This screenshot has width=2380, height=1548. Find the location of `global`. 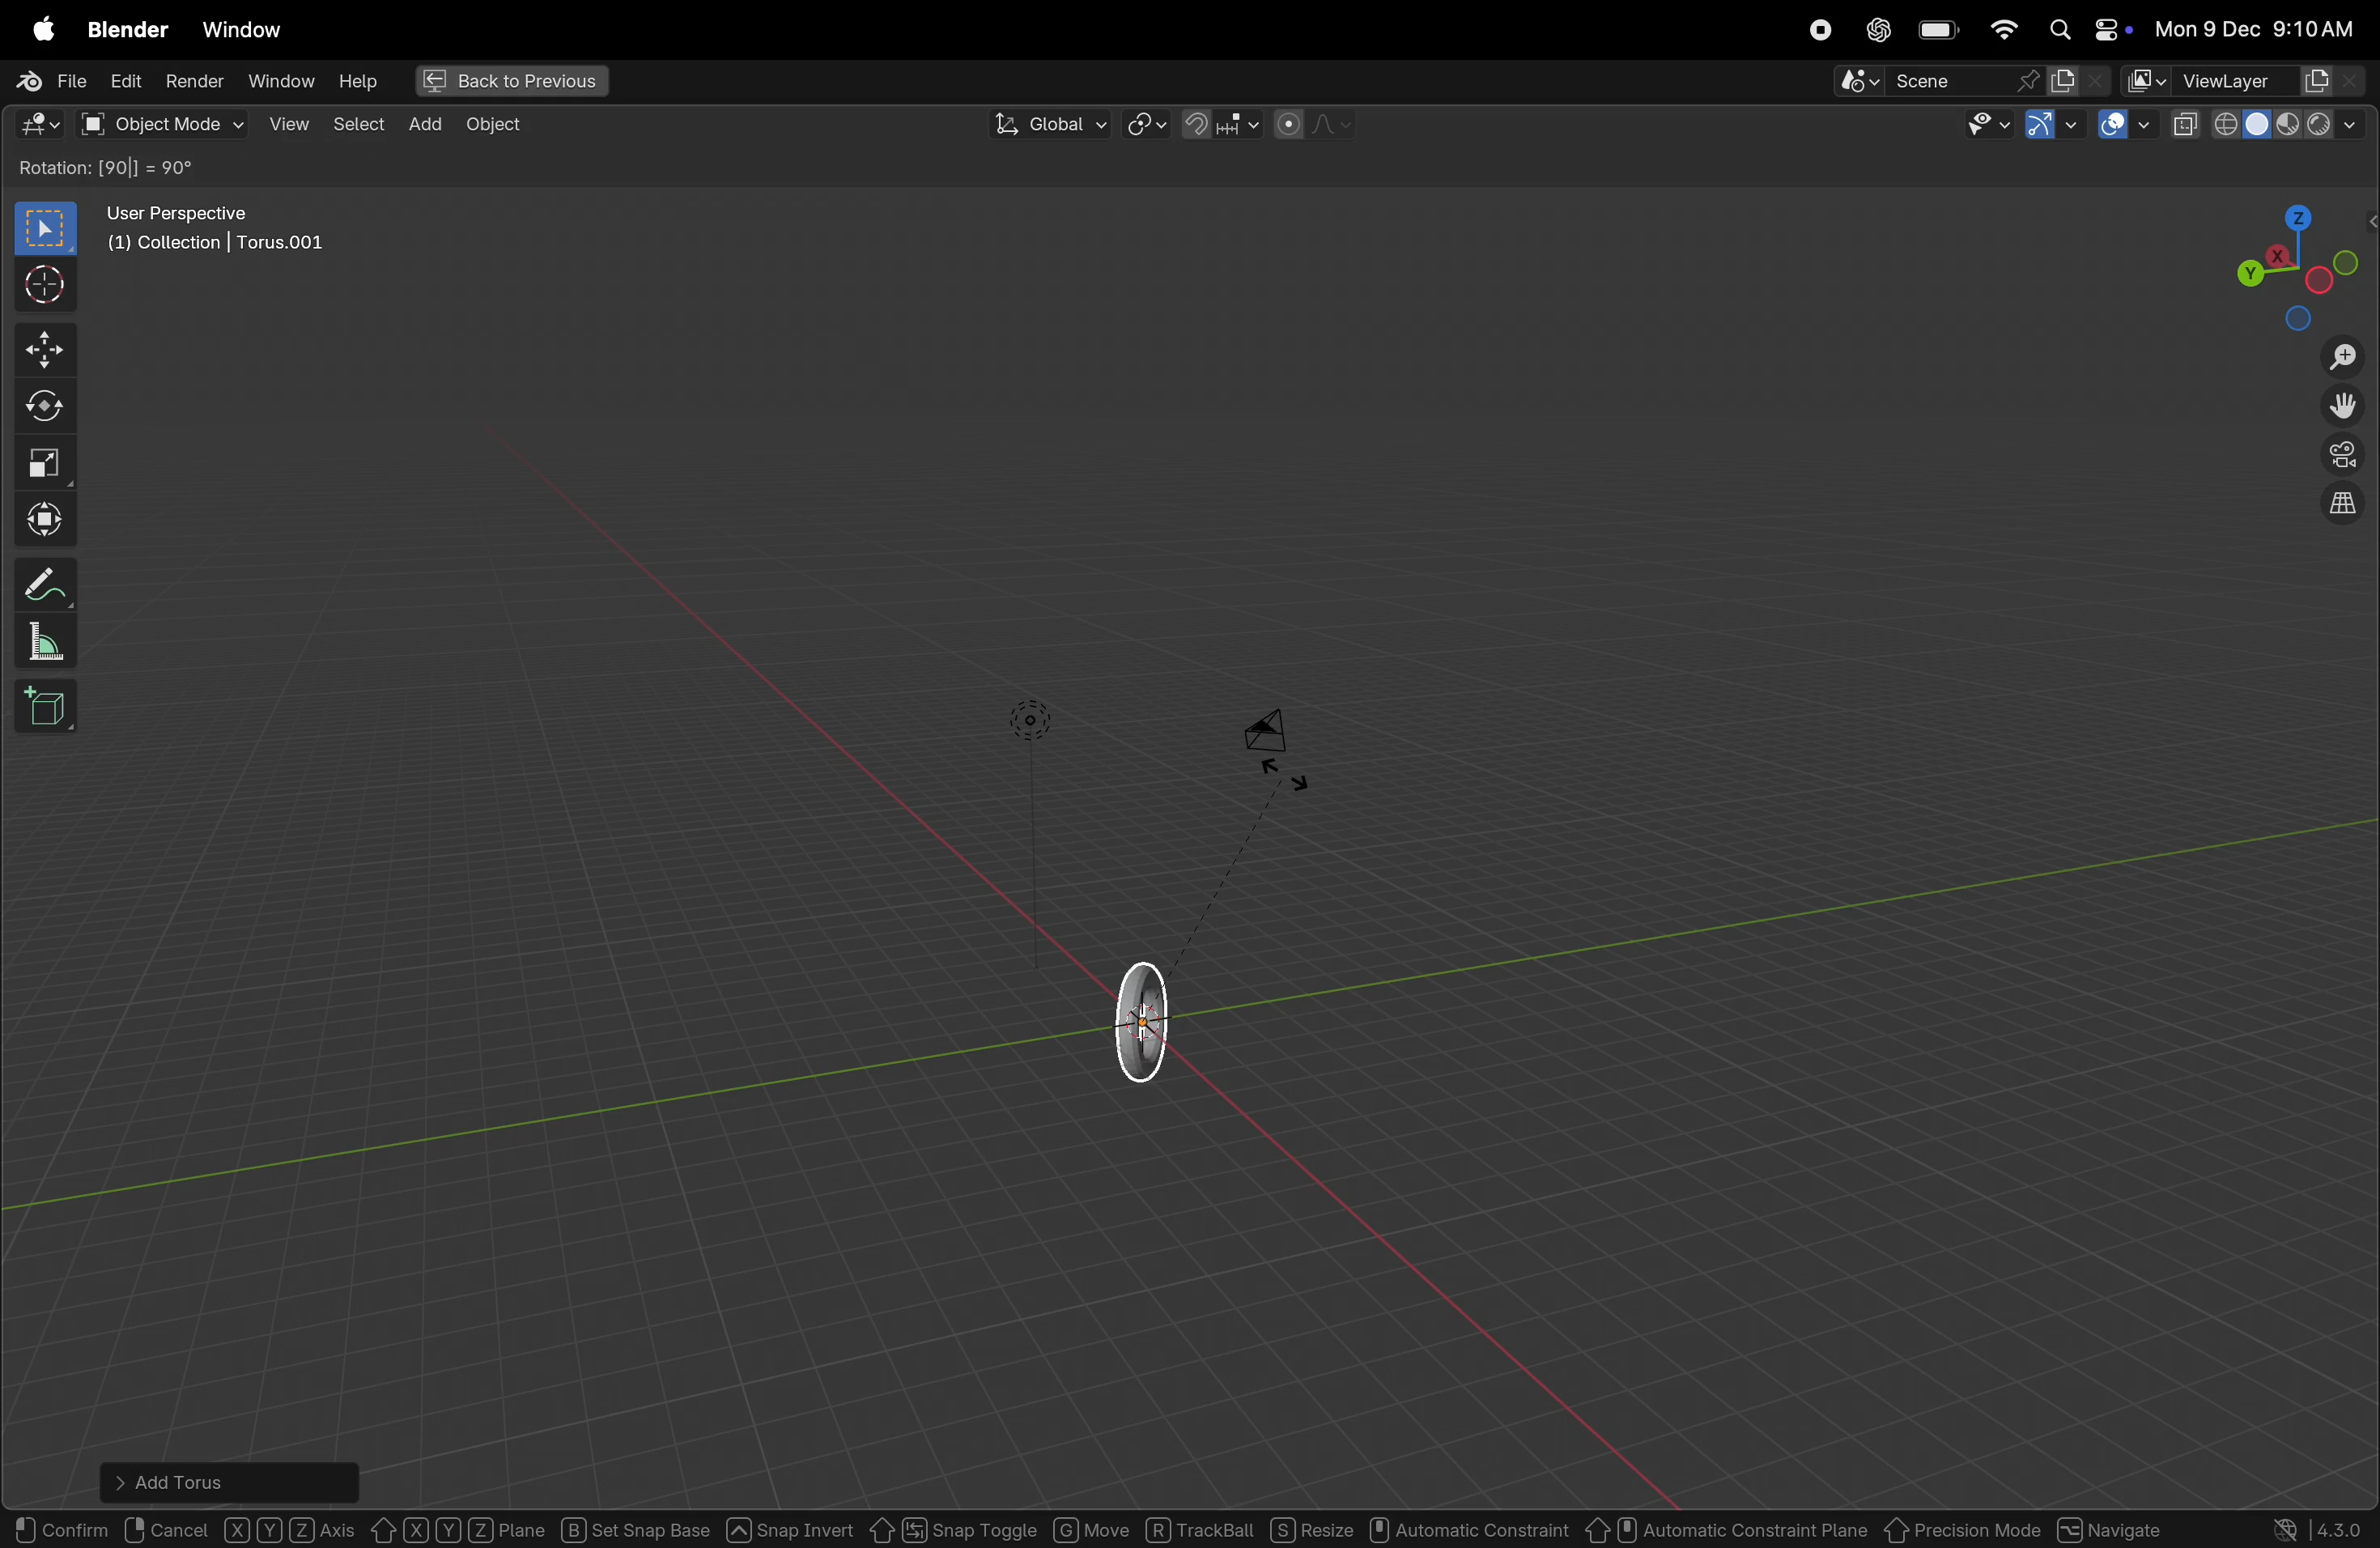

global is located at coordinates (1045, 125).